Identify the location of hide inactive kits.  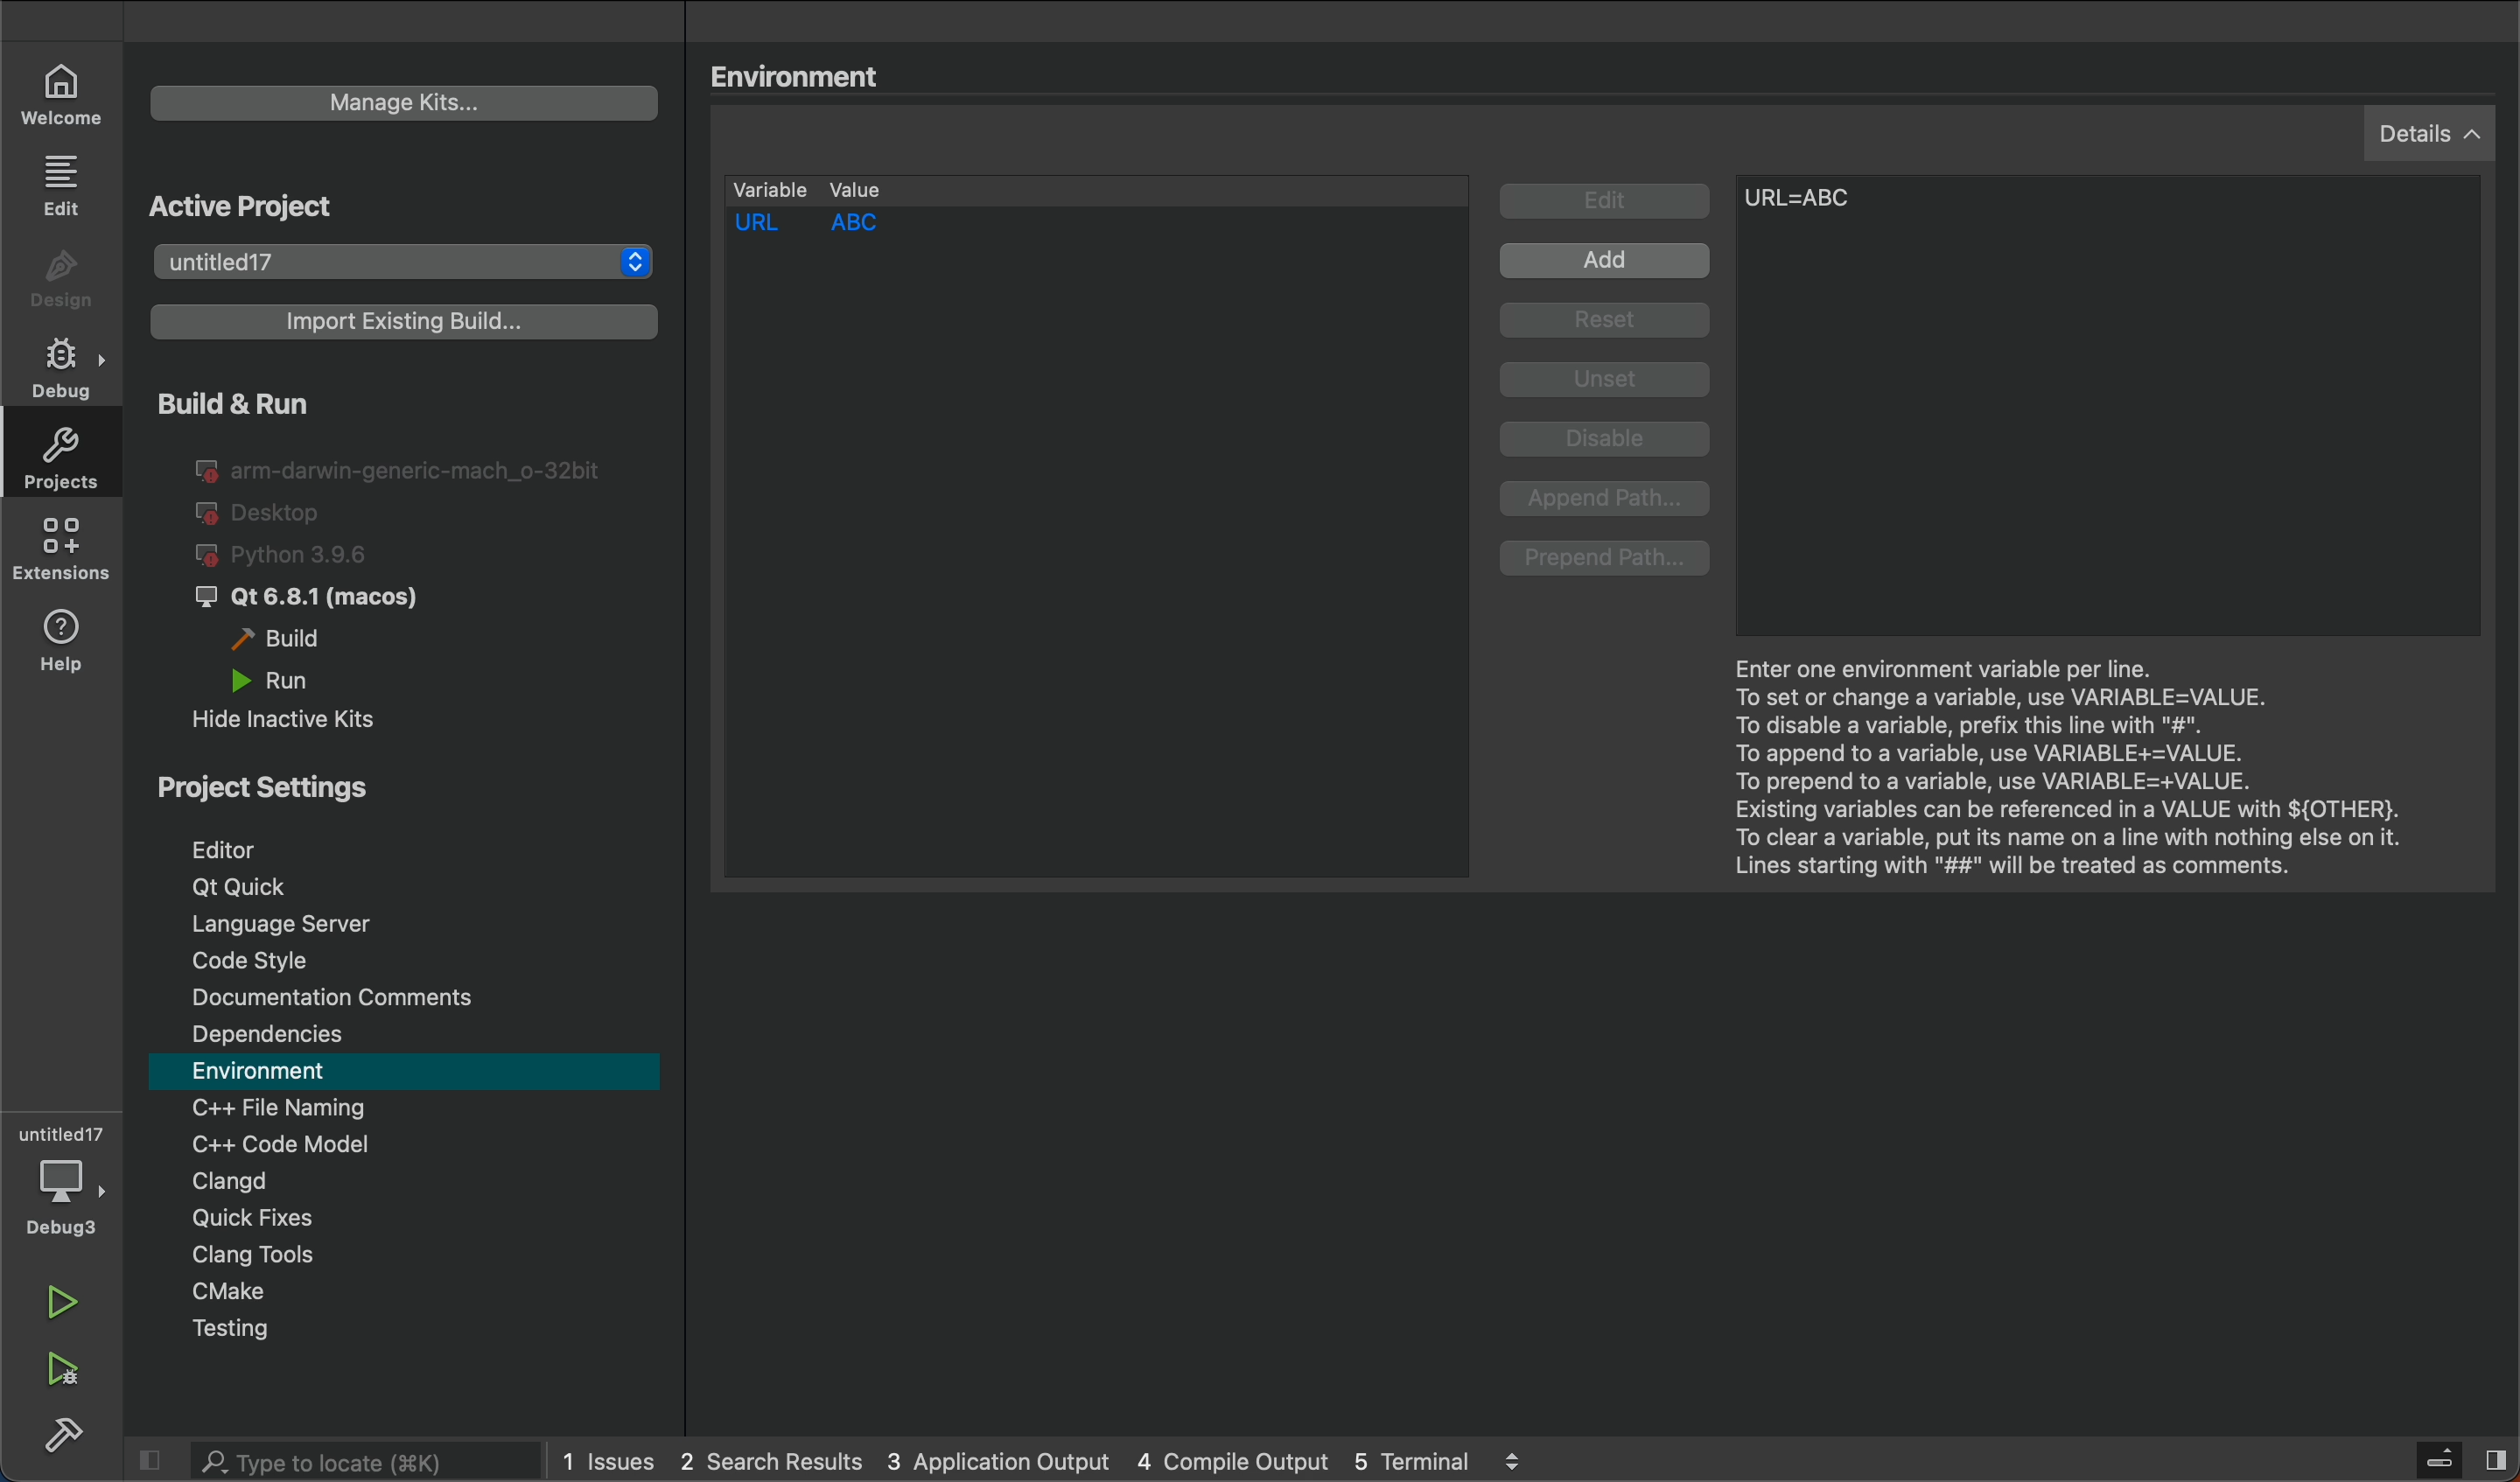
(305, 717).